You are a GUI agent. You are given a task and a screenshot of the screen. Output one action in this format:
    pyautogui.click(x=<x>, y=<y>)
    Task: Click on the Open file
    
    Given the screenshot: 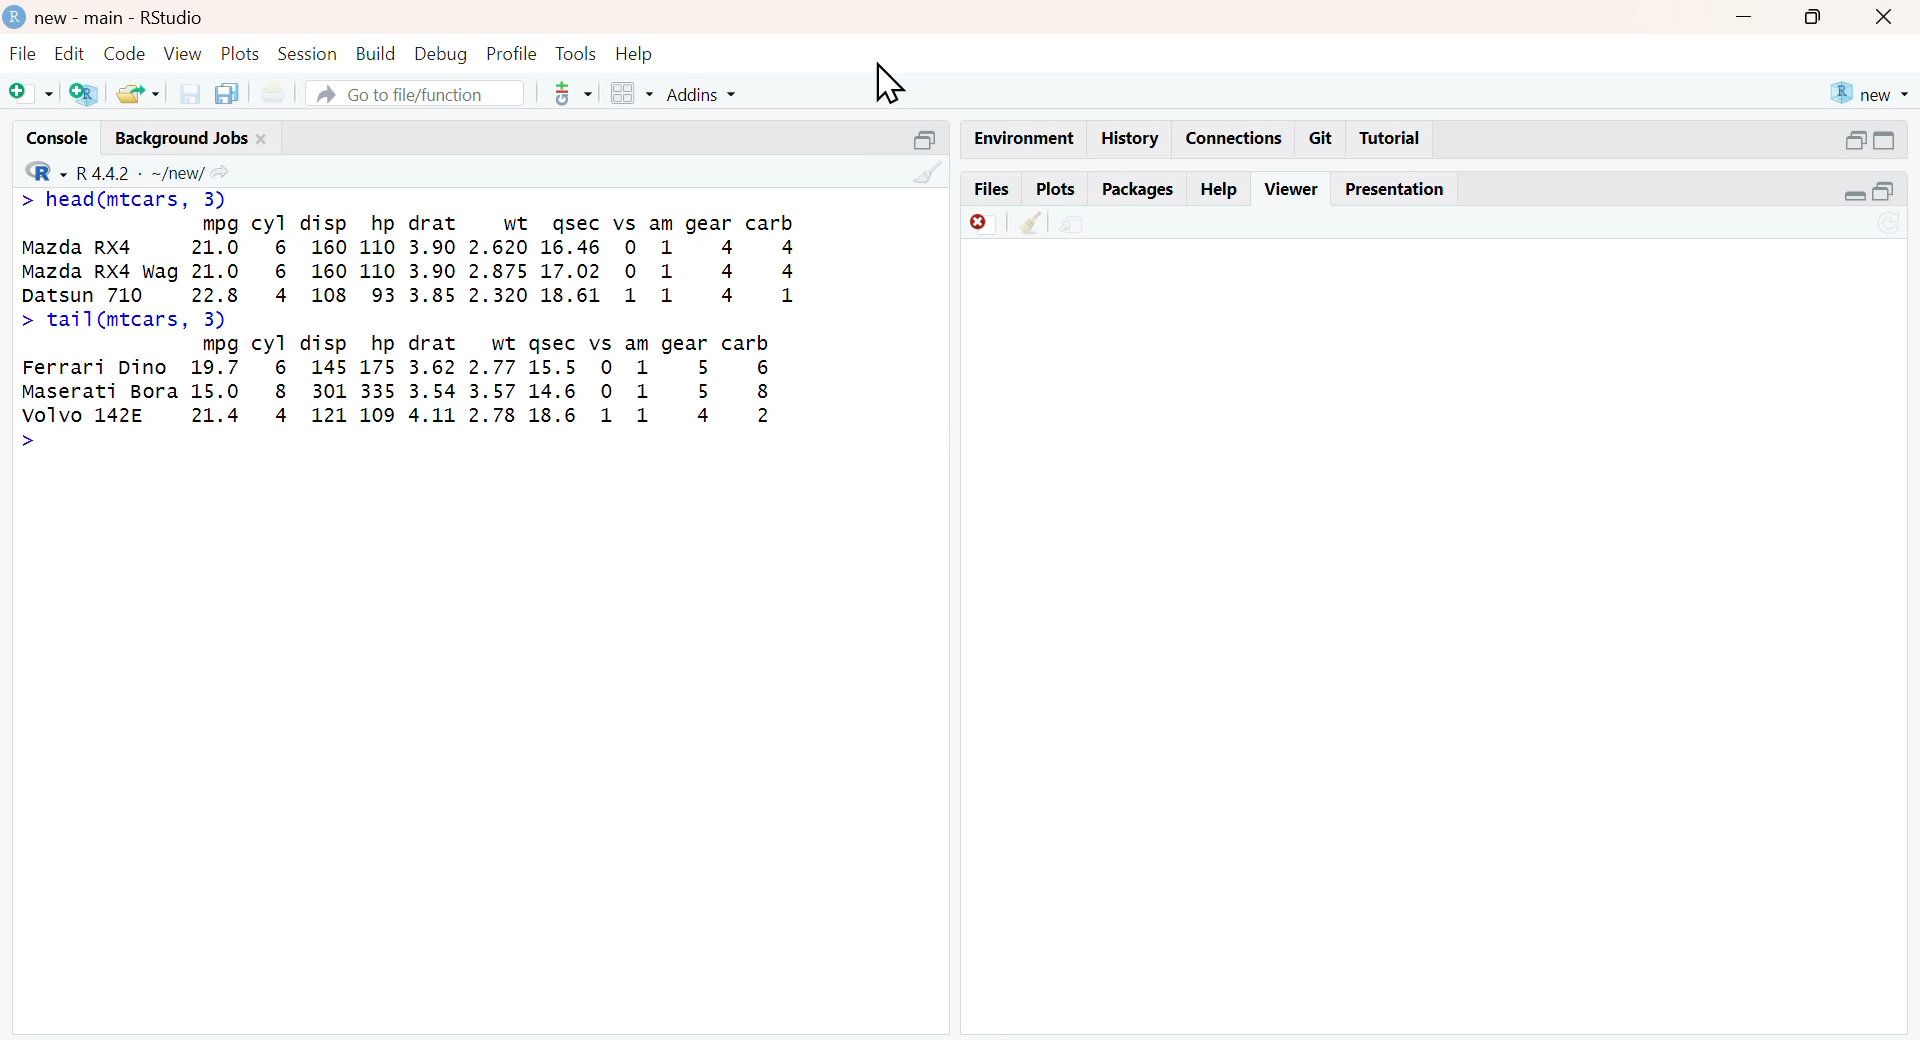 What is the action you would take?
    pyautogui.click(x=139, y=92)
    